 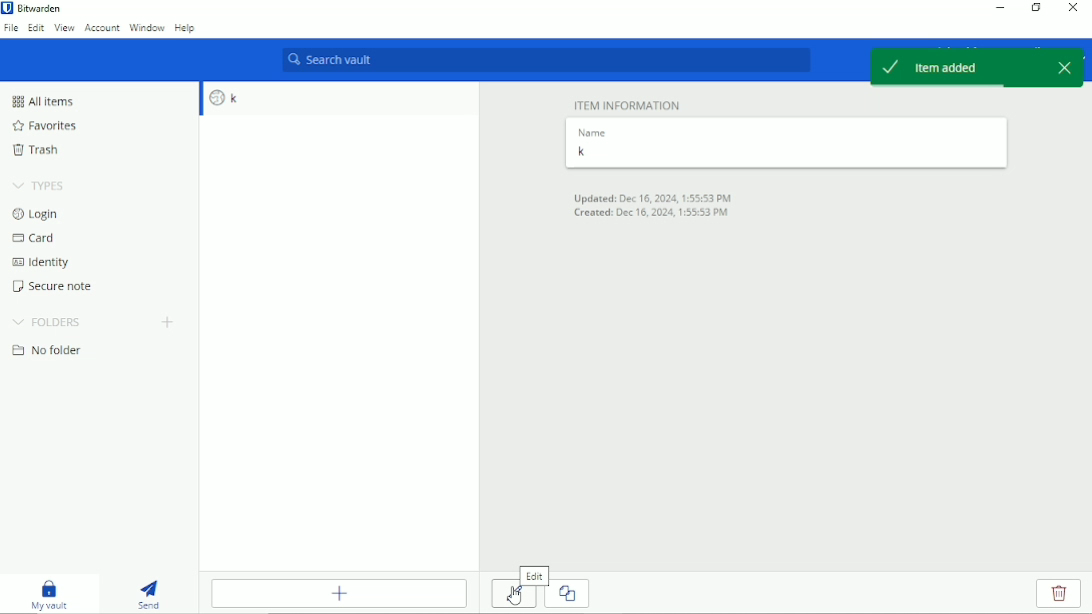 What do you see at coordinates (339, 593) in the screenshot?
I see `Add item` at bounding box center [339, 593].